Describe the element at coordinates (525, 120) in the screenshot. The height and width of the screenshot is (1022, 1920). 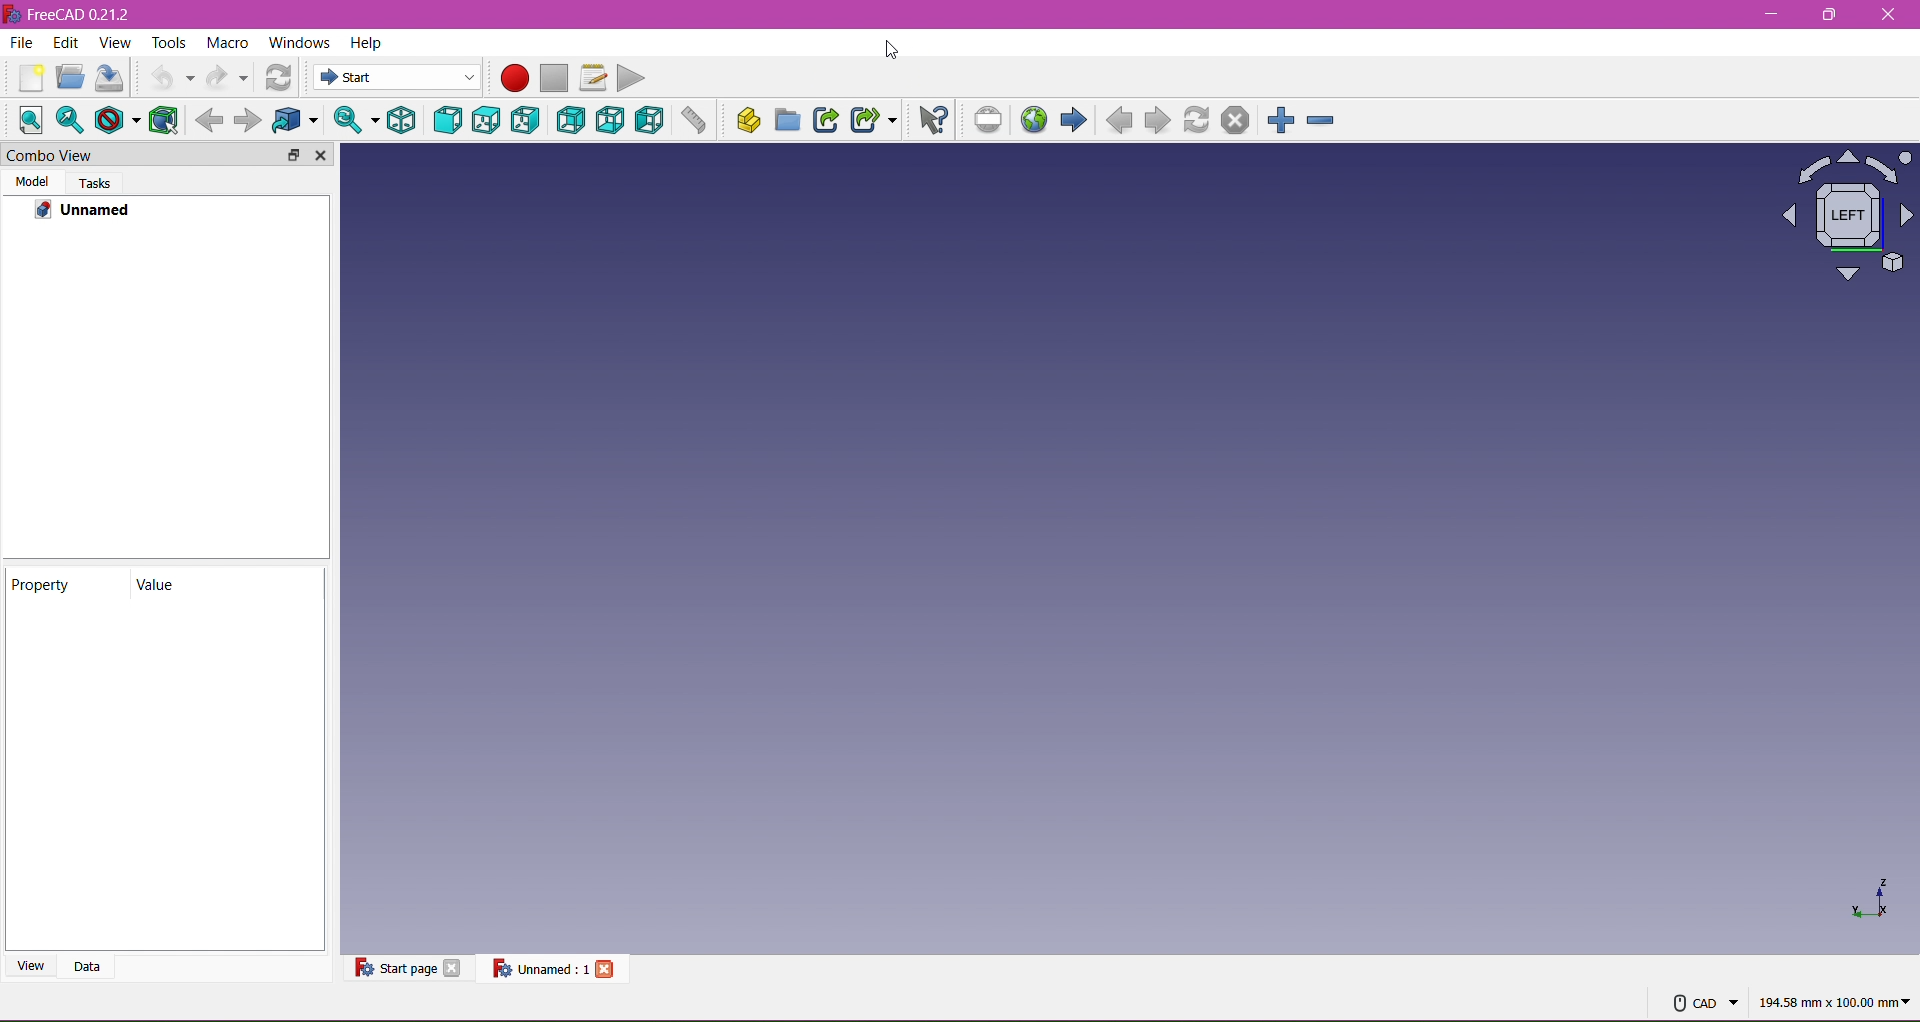
I see `Right` at that location.